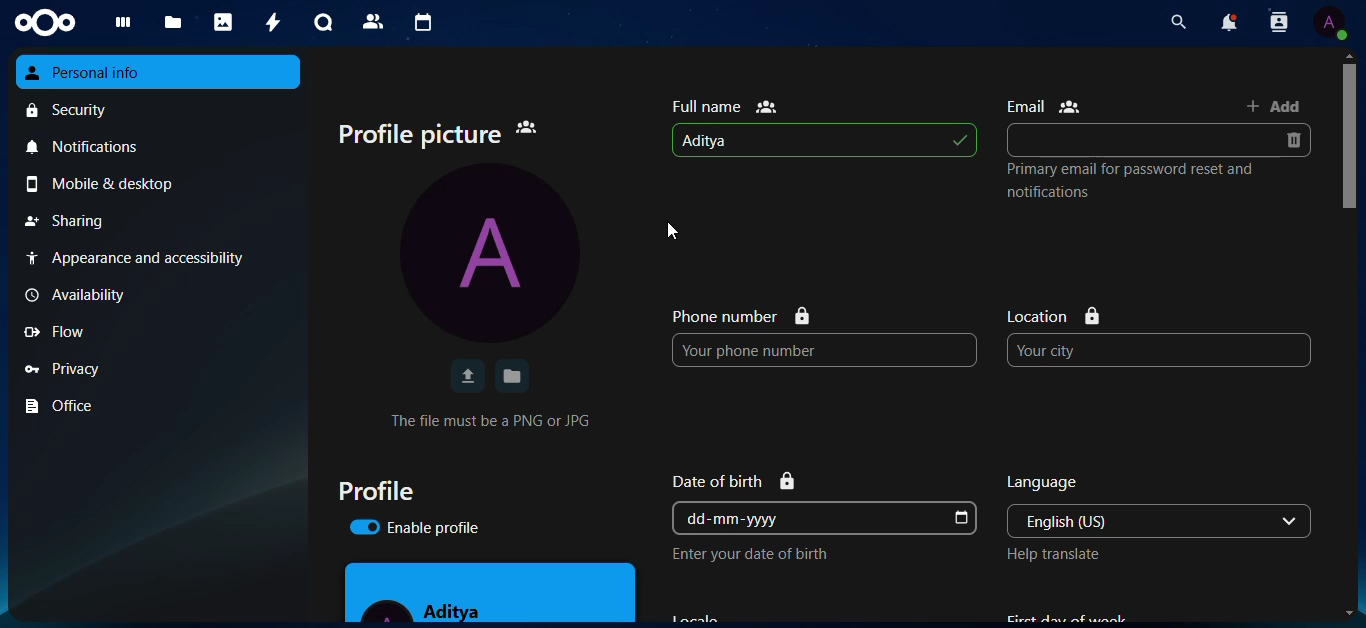 Image resolution: width=1366 pixels, height=628 pixels. What do you see at coordinates (159, 72) in the screenshot?
I see `personal info` at bounding box center [159, 72].